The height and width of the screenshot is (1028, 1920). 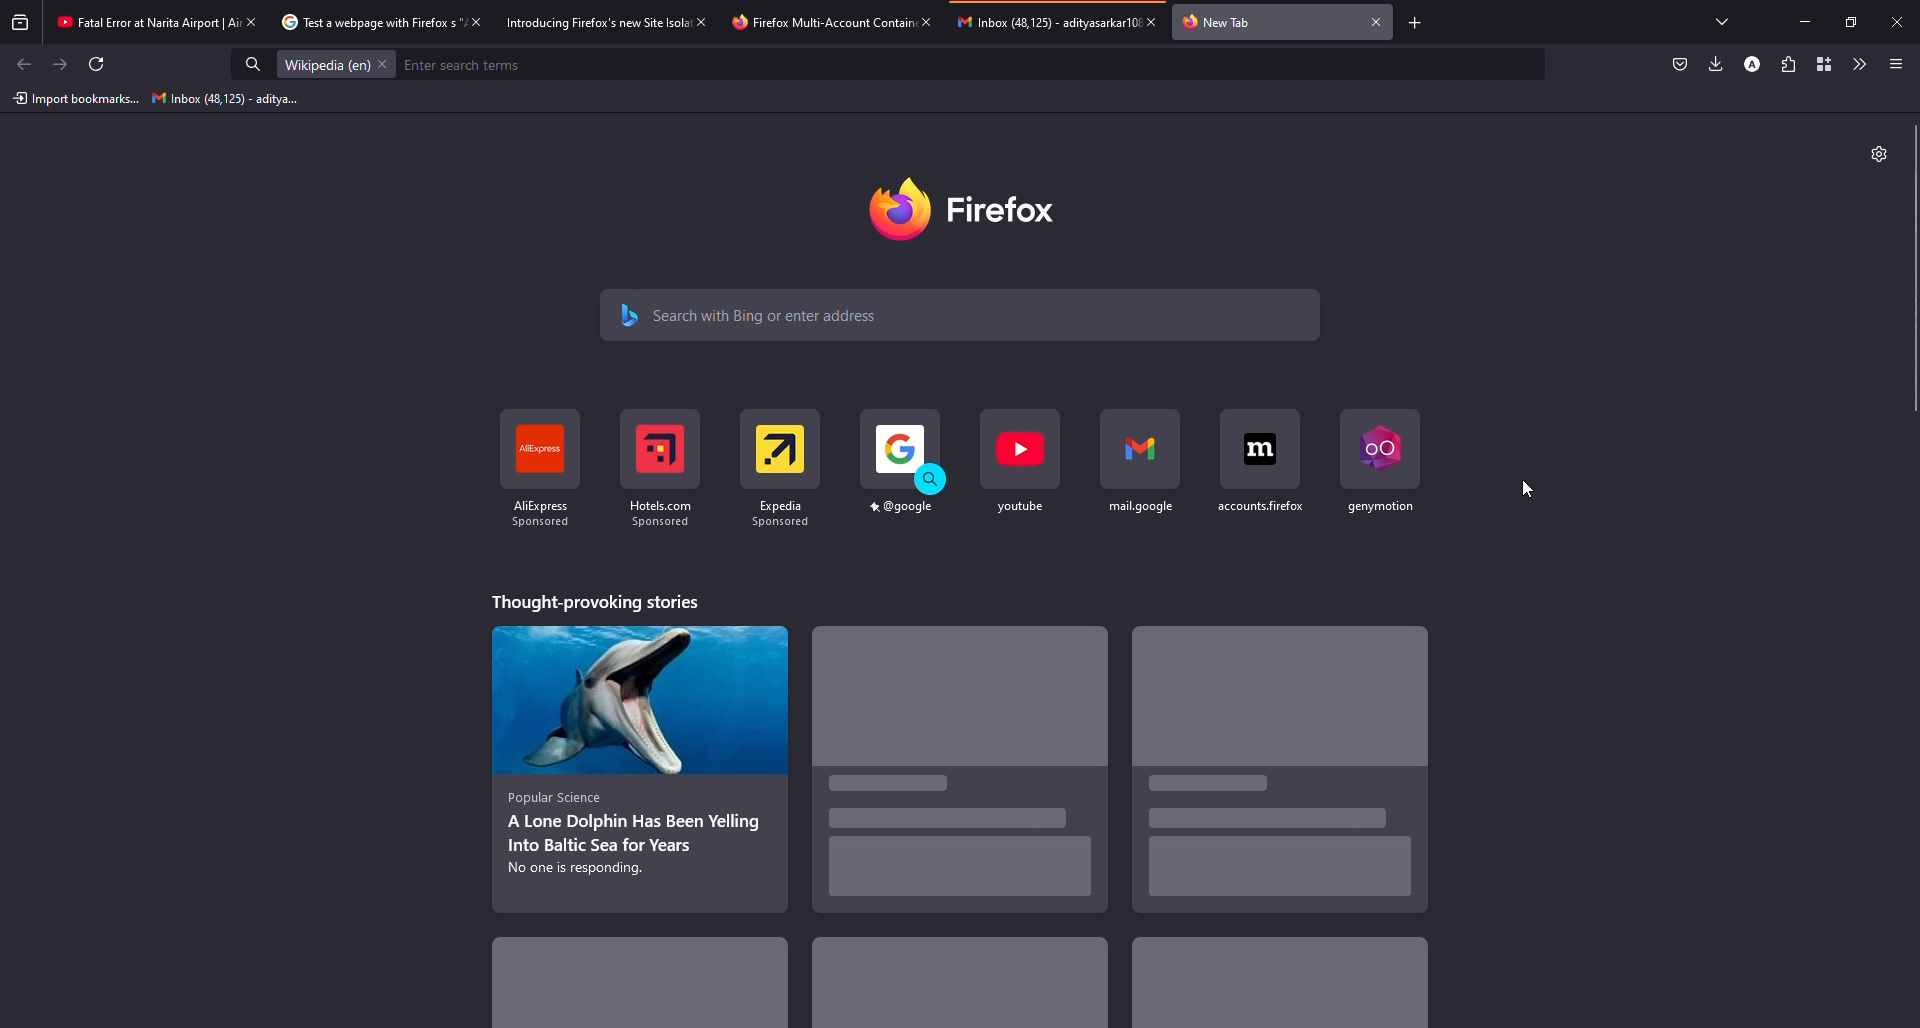 I want to click on close, so click(x=256, y=21).